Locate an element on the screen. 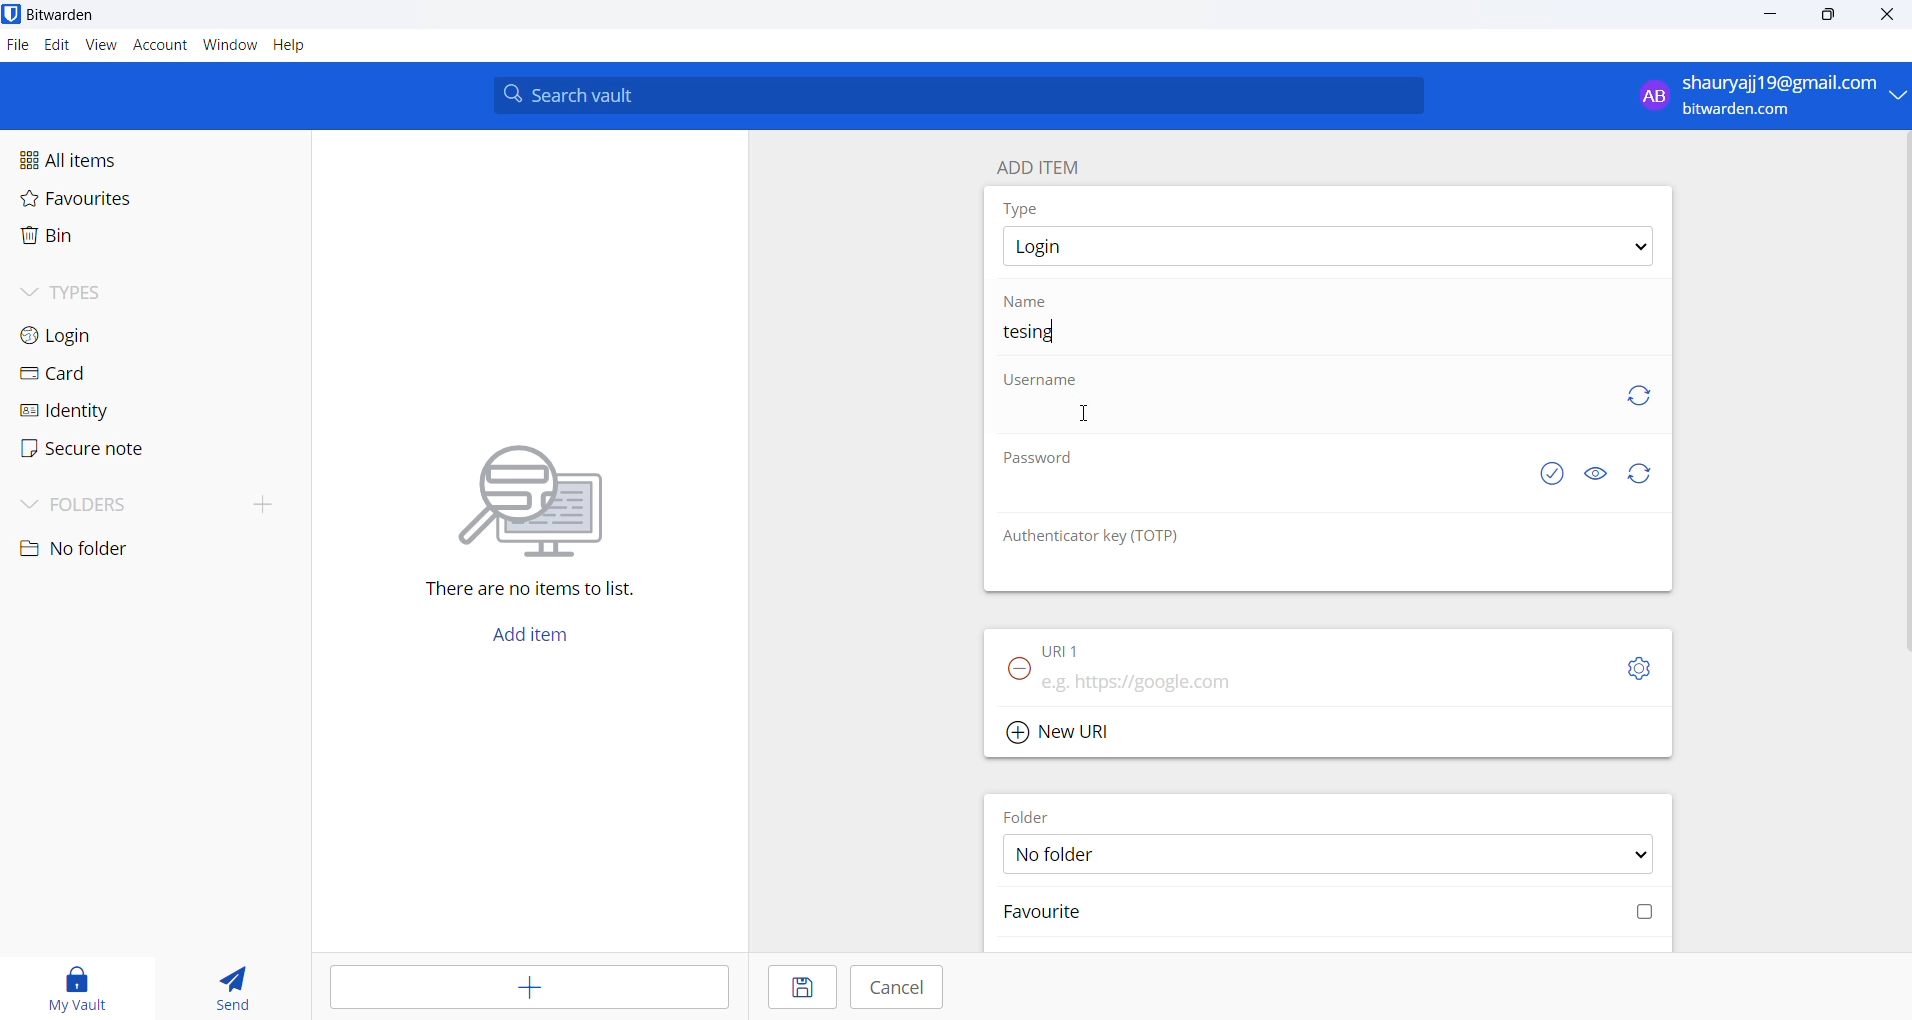  identity is located at coordinates (76, 410).